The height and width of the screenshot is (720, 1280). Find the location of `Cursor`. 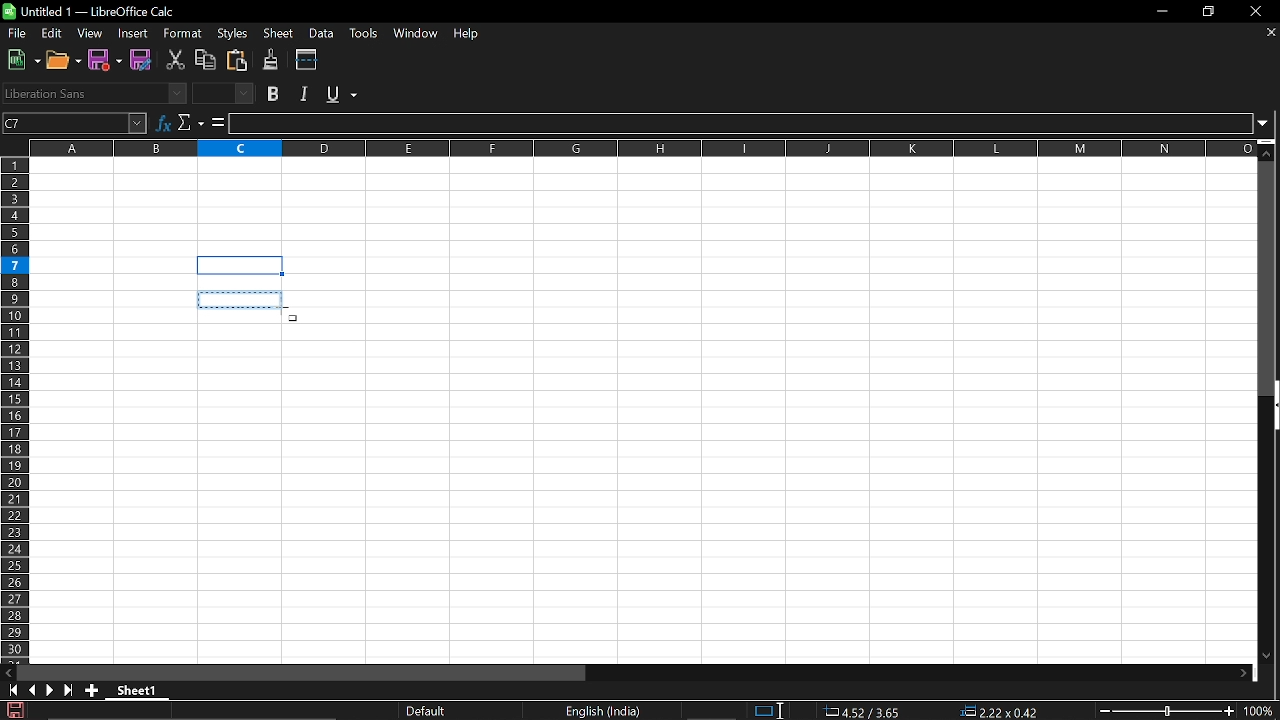

Cursor is located at coordinates (296, 317).